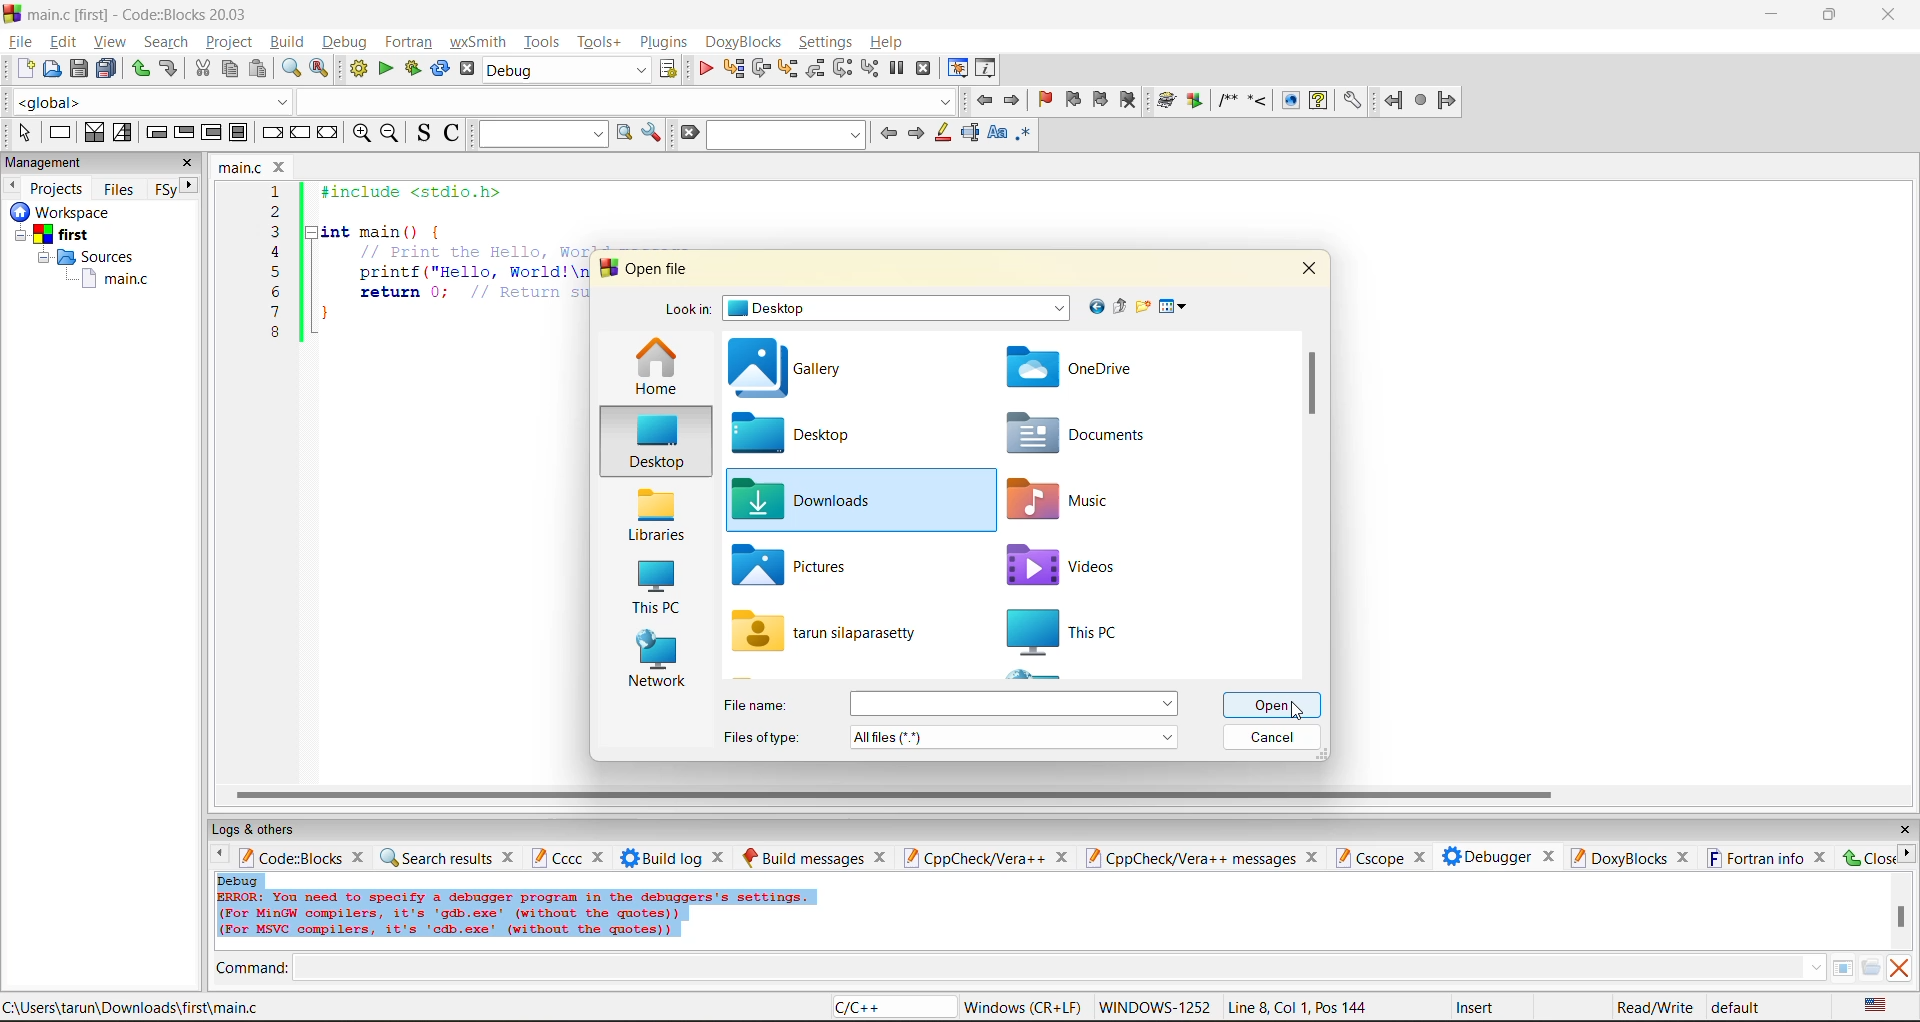  I want to click on 6, so click(275, 291).